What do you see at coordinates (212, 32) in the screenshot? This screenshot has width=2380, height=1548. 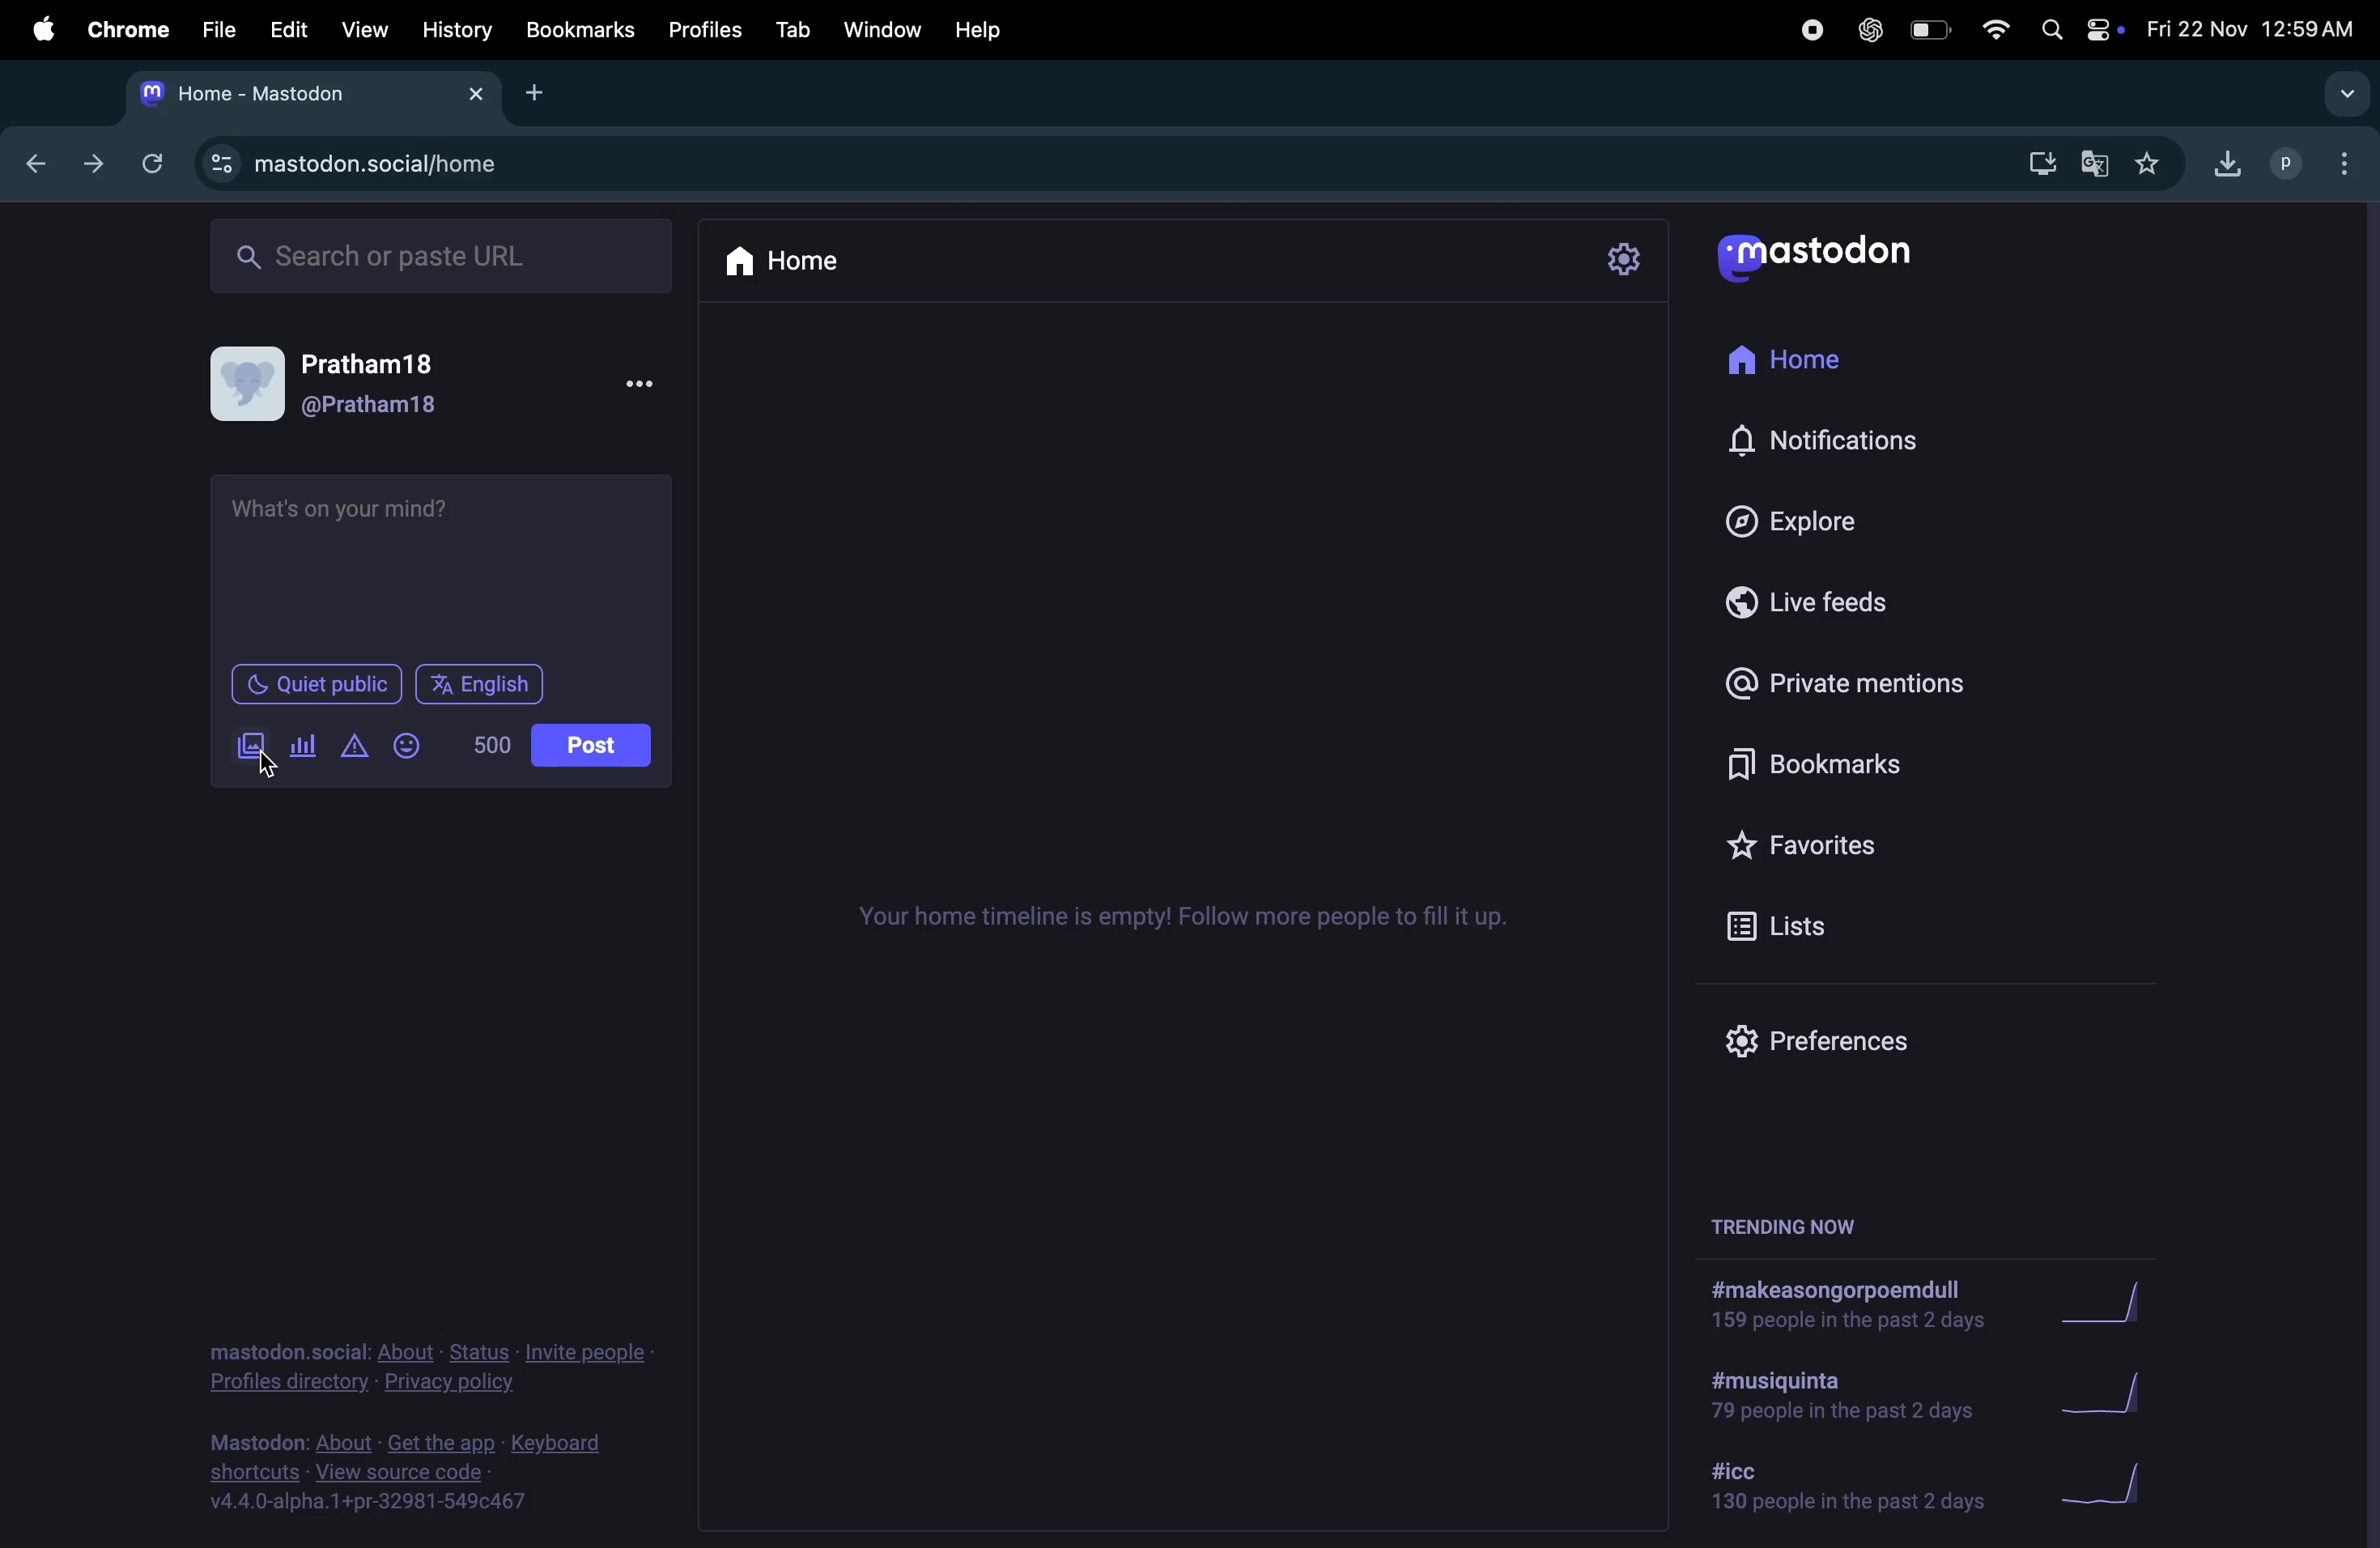 I see `file` at bounding box center [212, 32].